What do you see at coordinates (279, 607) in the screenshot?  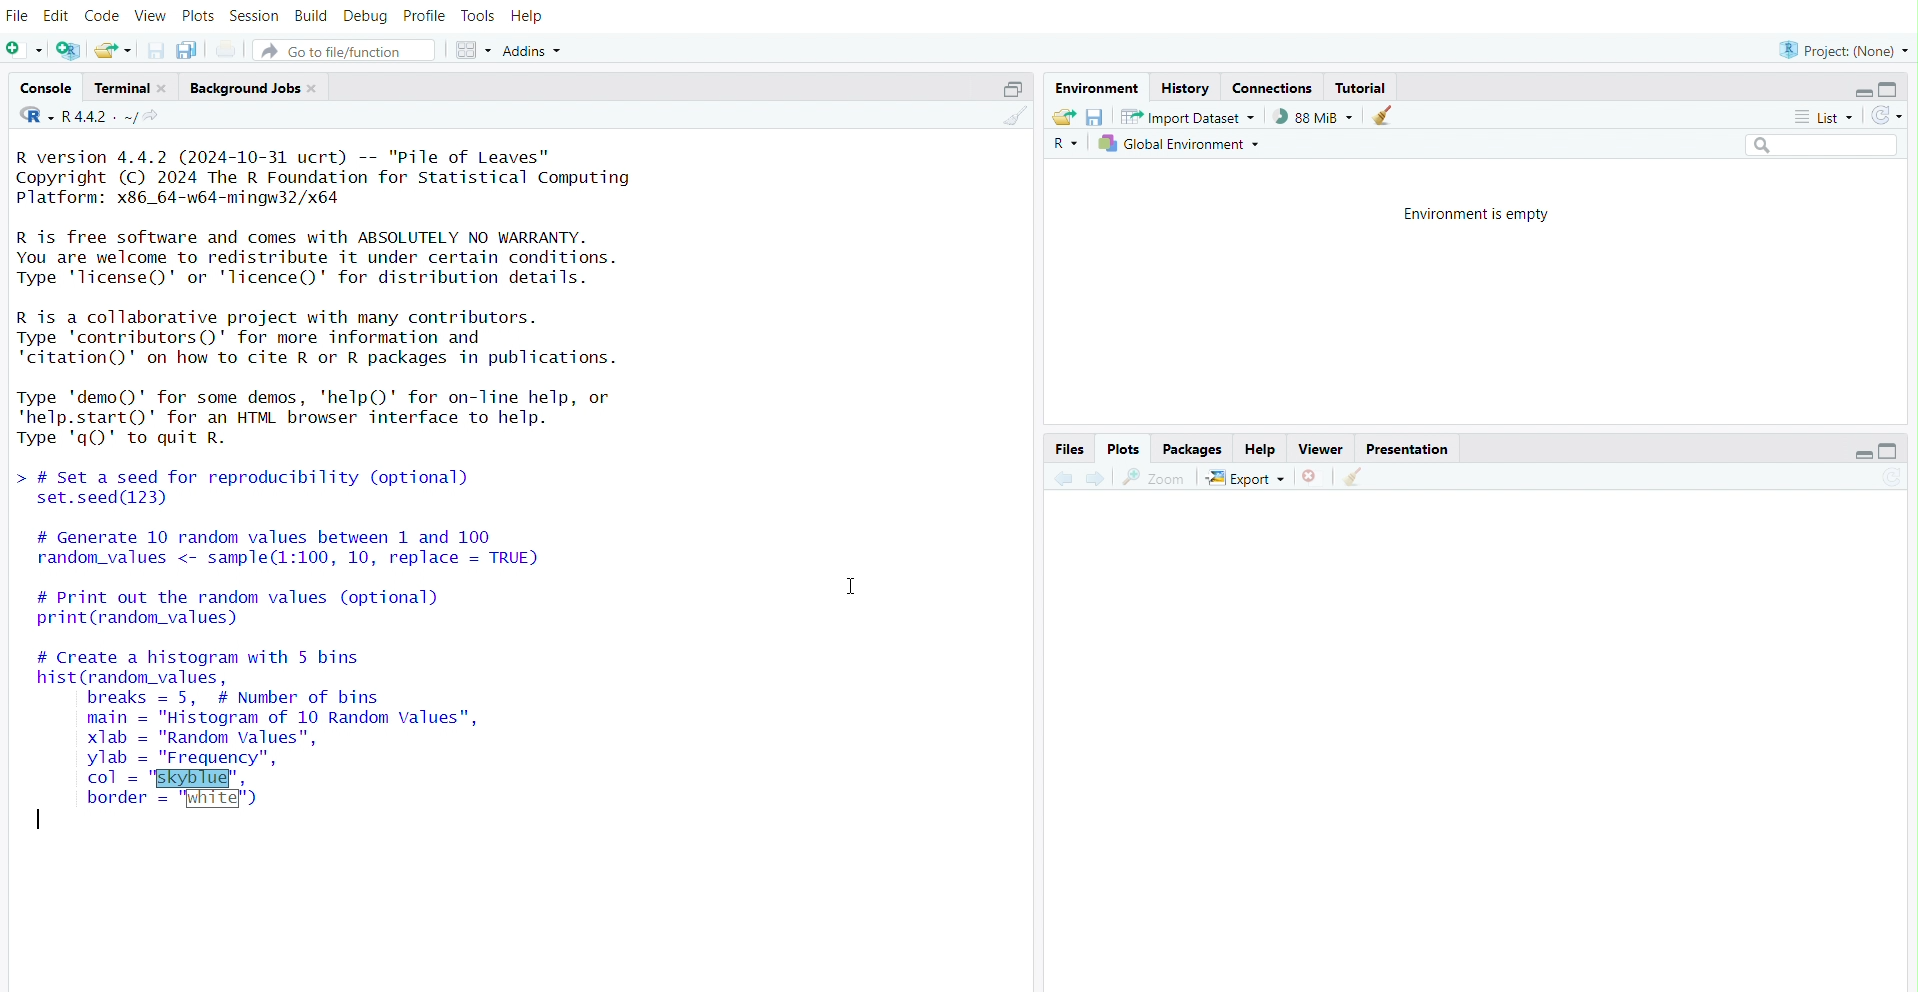 I see `code to print random values` at bounding box center [279, 607].